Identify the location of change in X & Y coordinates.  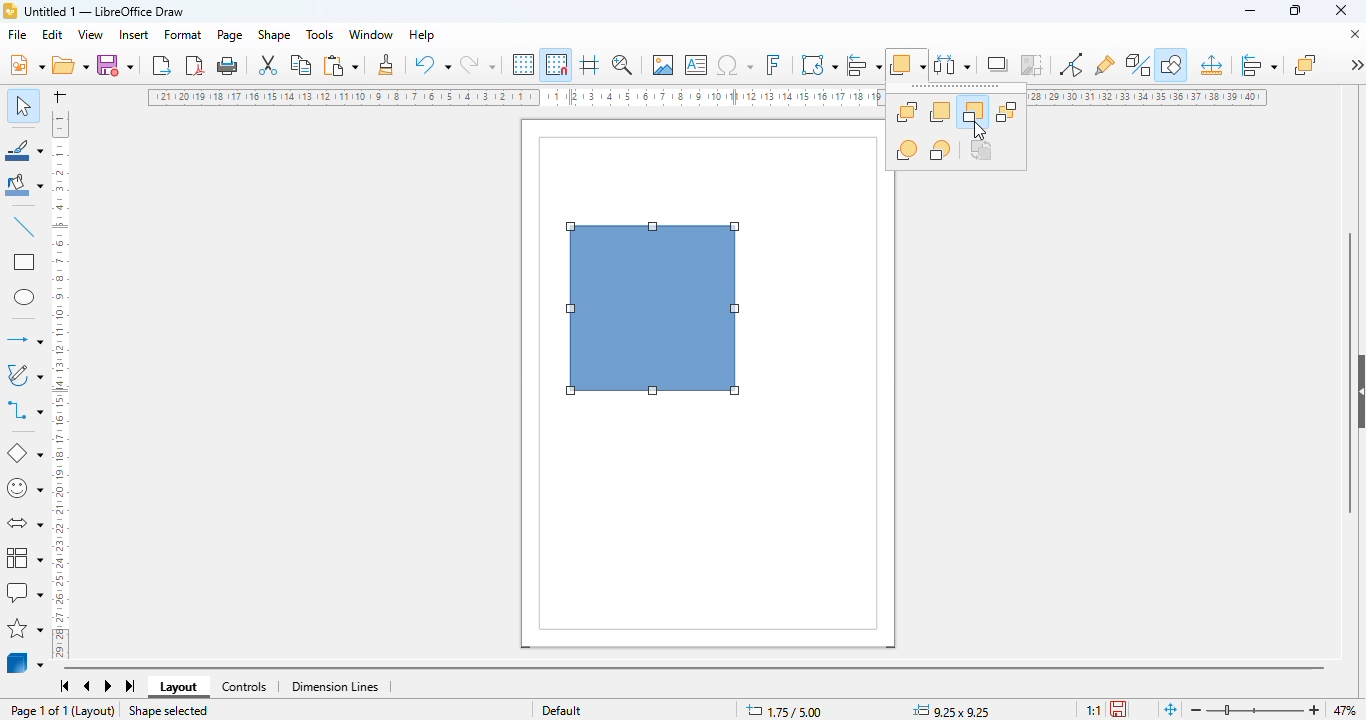
(784, 711).